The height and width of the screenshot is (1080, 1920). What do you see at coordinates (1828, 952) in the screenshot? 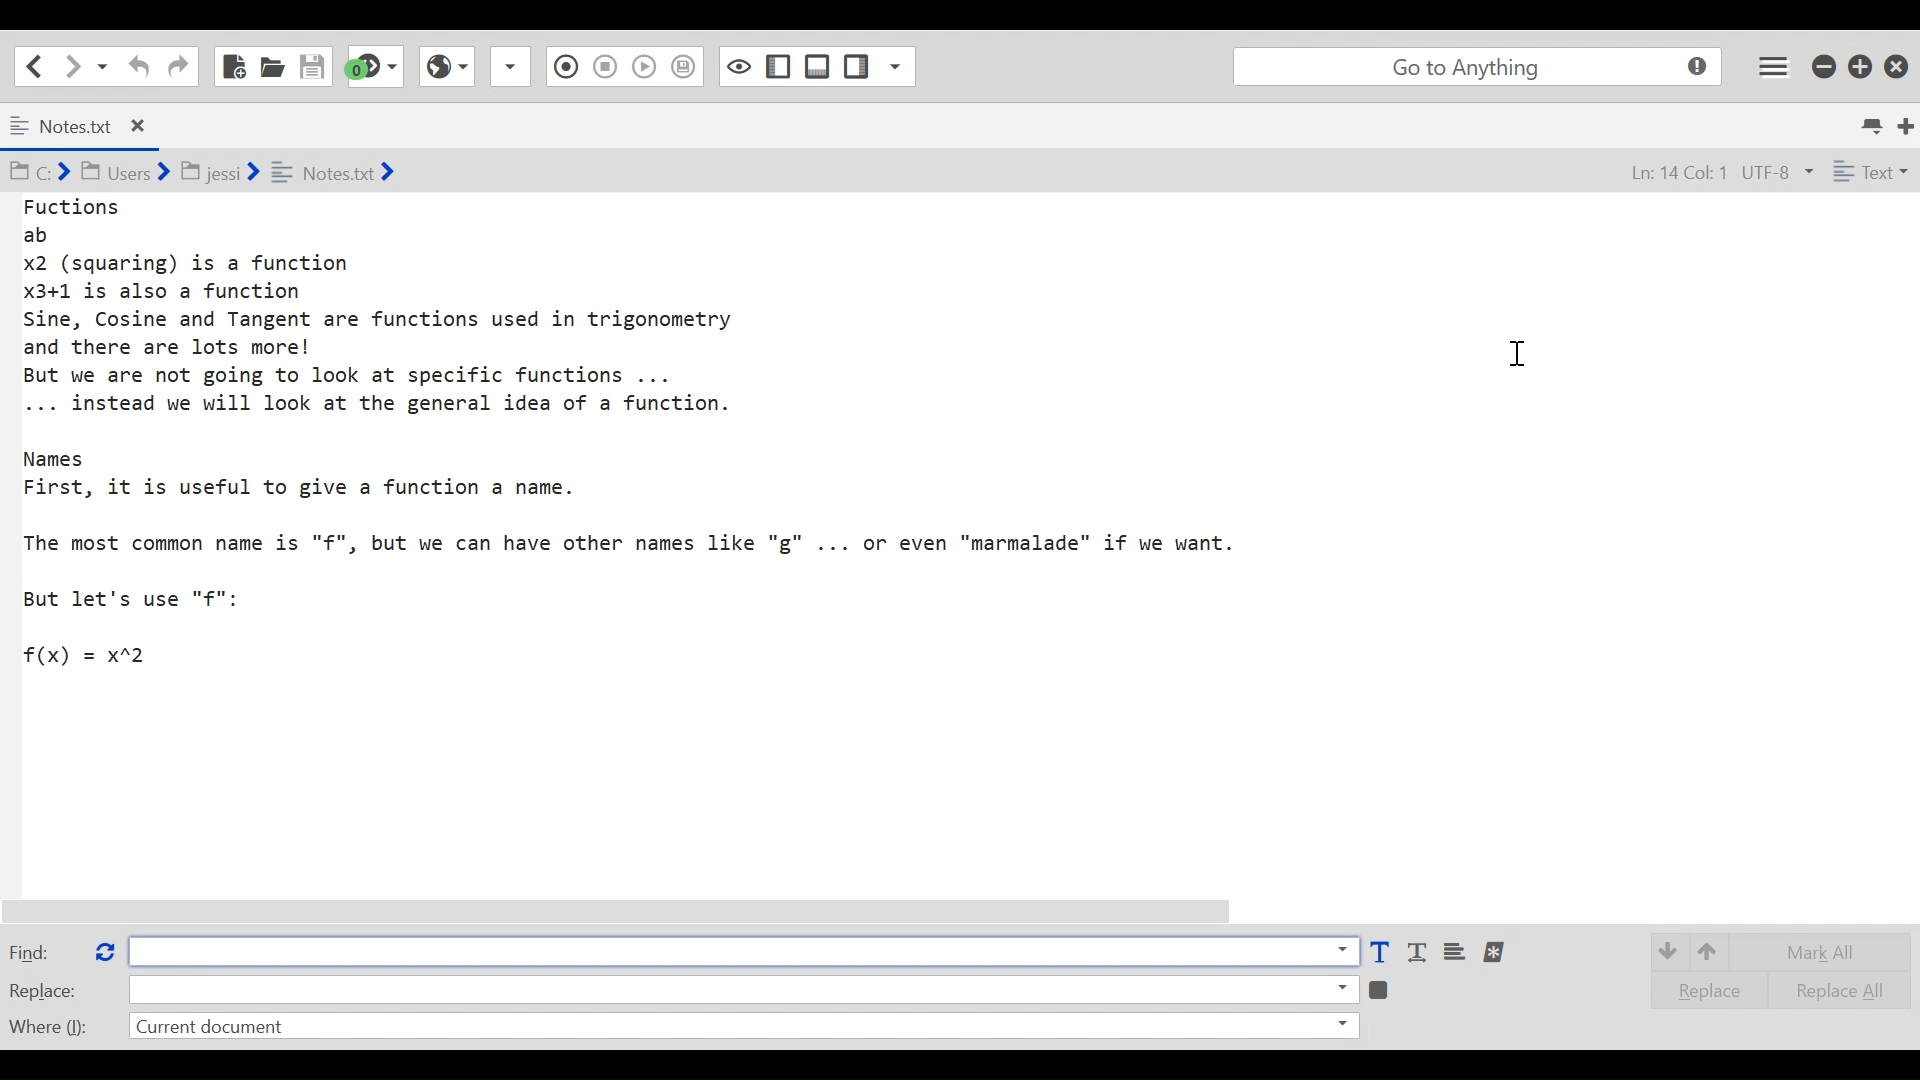
I see `Mark all` at bounding box center [1828, 952].